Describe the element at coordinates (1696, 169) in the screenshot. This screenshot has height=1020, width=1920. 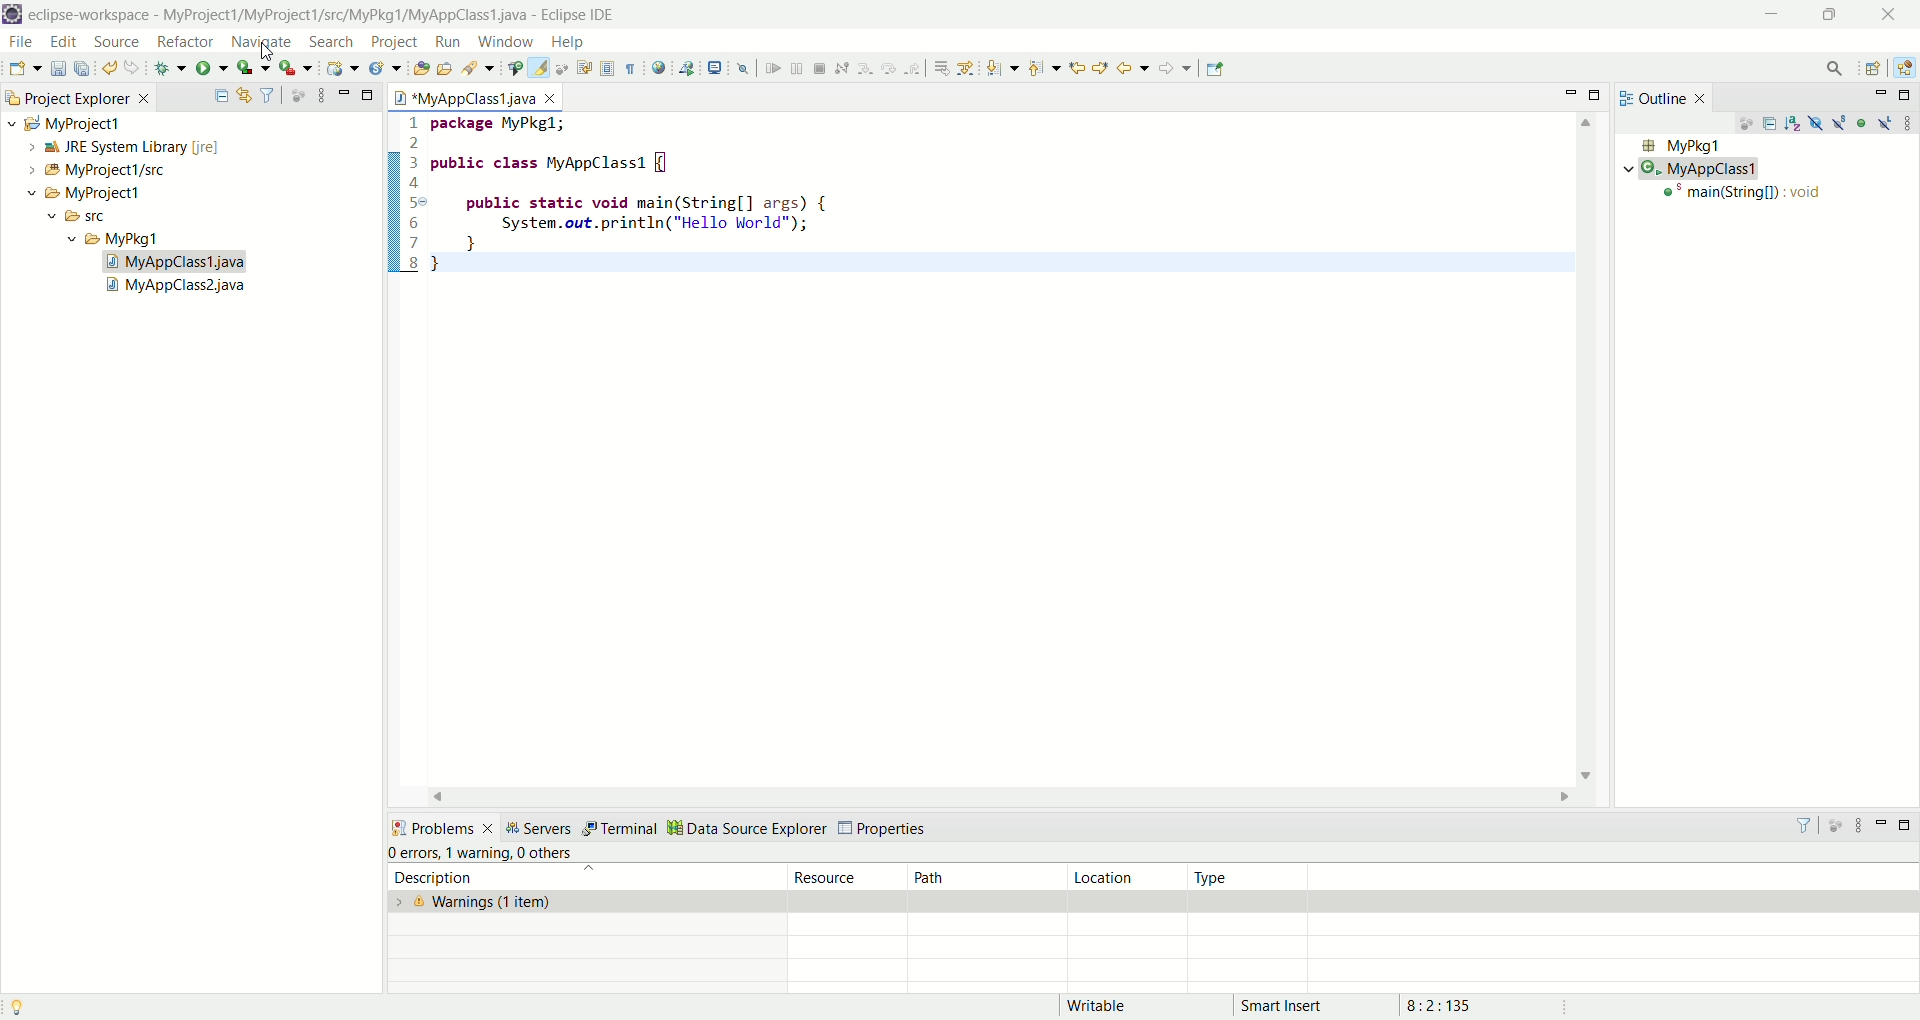
I see `myappclass1` at that location.